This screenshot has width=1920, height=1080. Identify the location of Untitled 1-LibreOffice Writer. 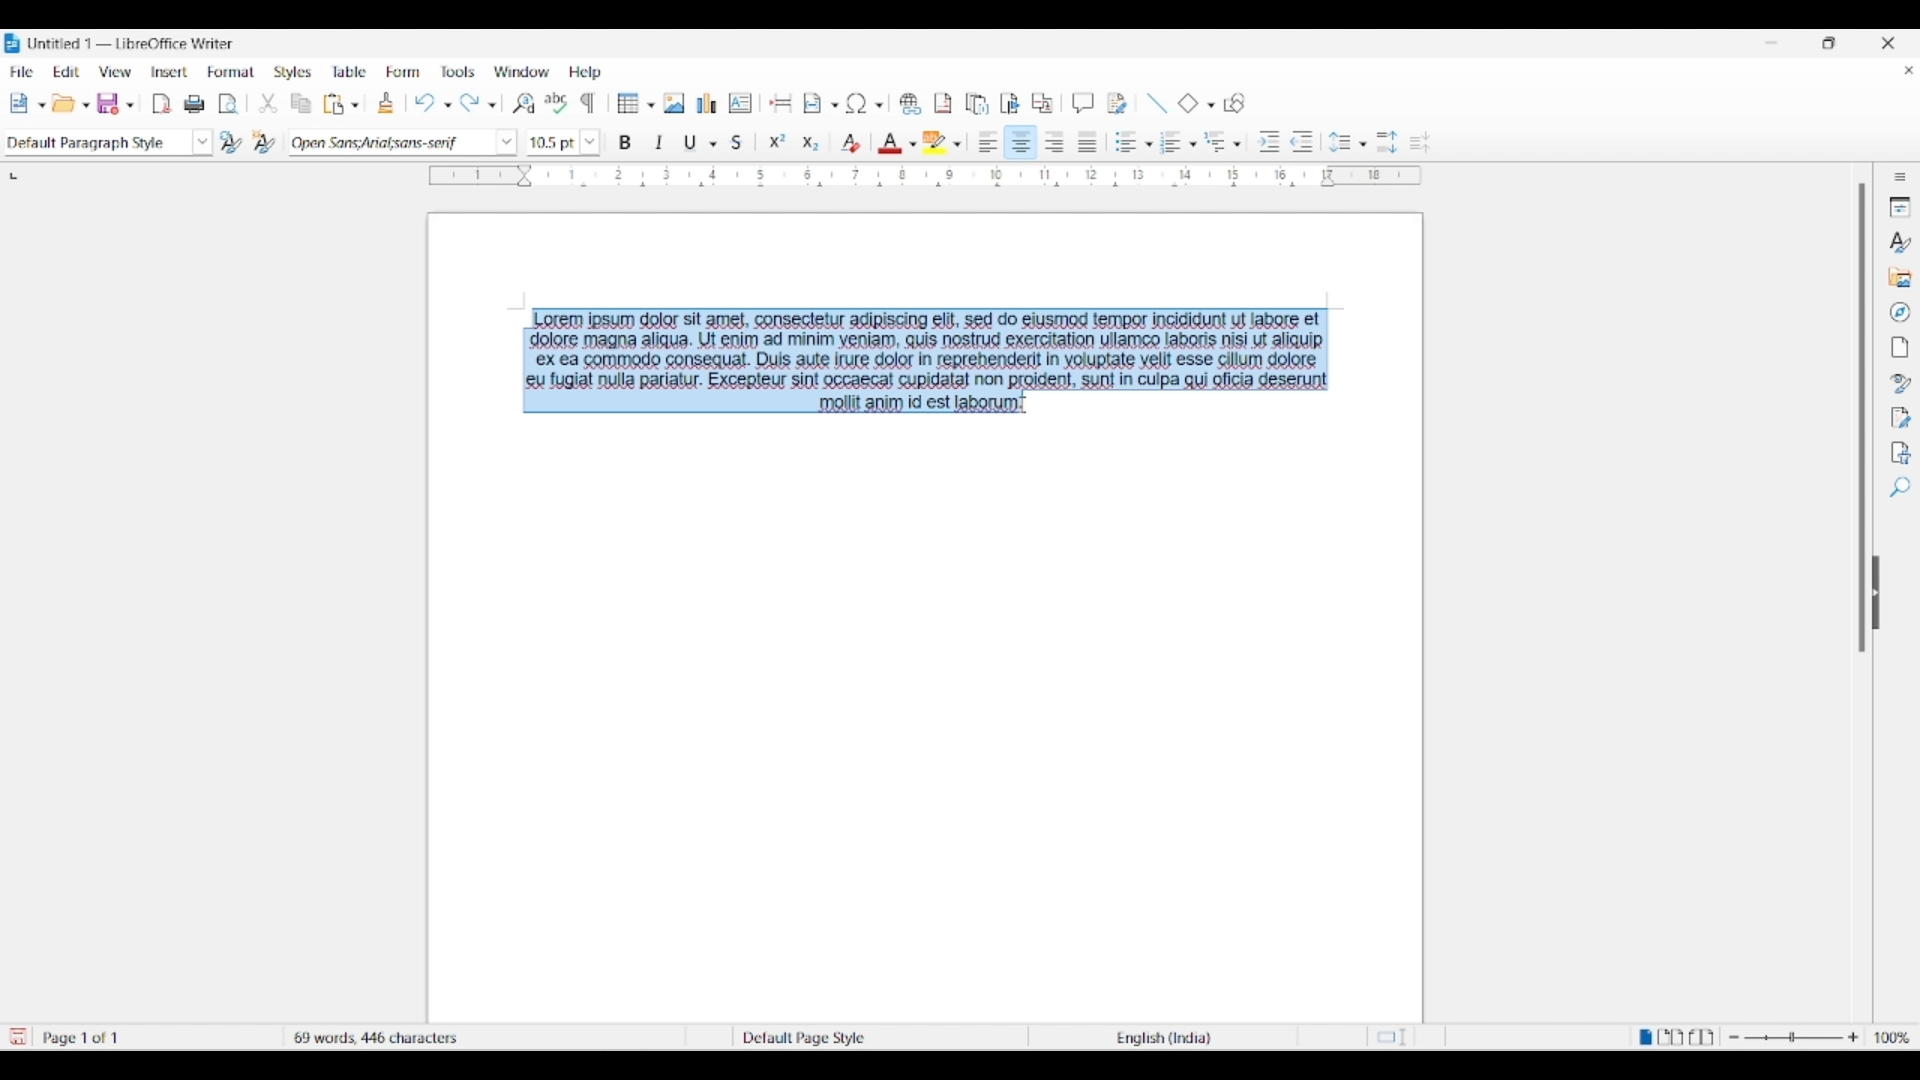
(134, 43).